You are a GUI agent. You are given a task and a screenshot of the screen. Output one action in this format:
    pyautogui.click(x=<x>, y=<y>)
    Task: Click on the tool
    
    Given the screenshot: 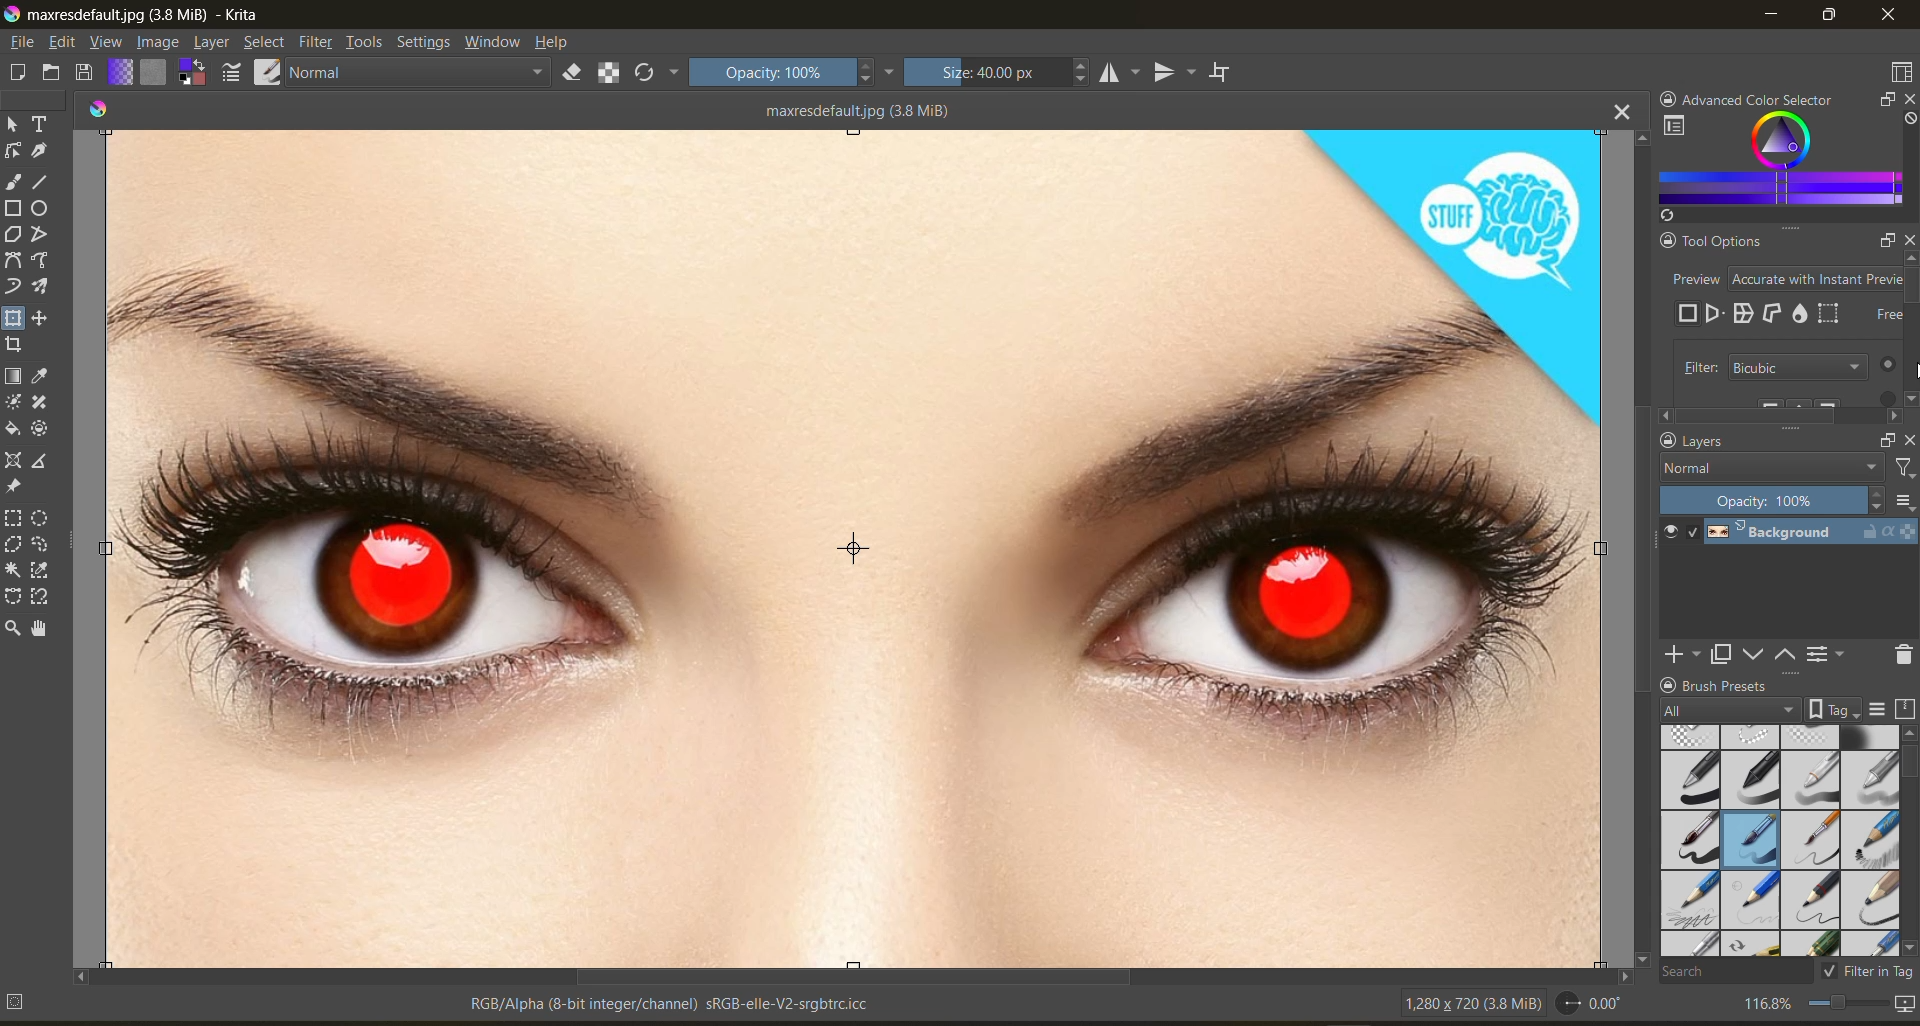 What is the action you would take?
    pyautogui.click(x=13, y=183)
    